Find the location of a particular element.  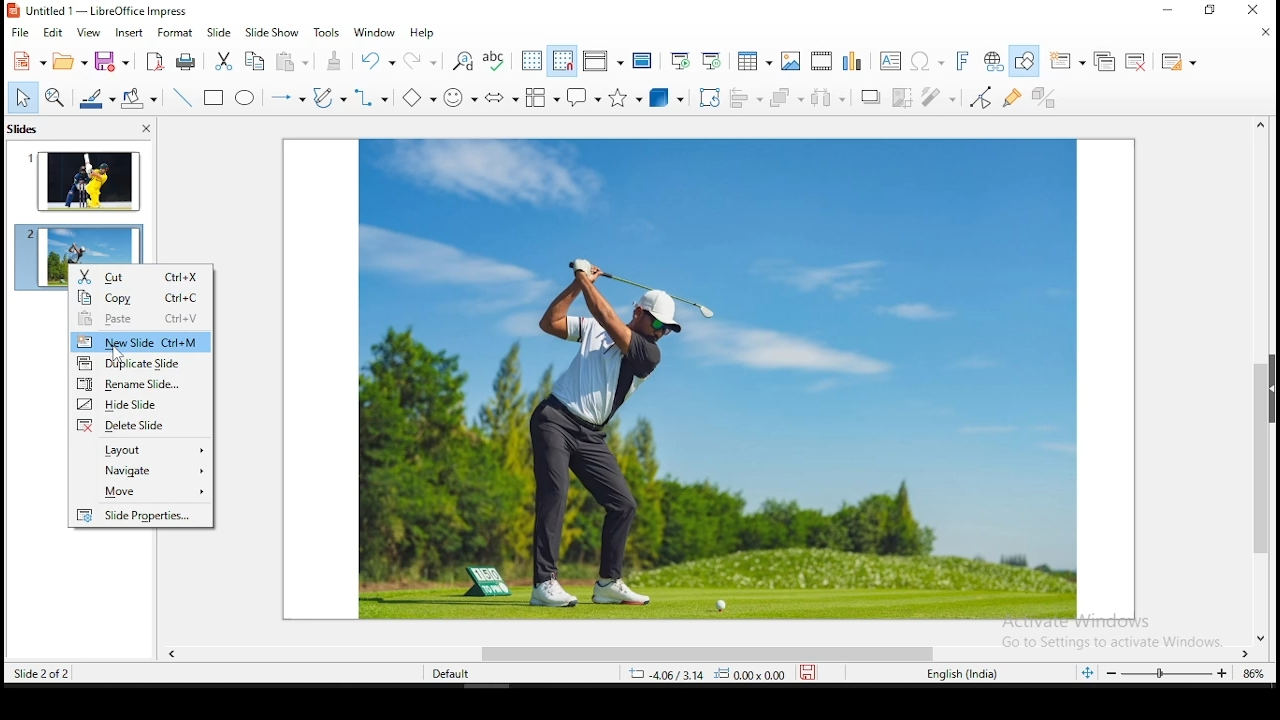

ellipse is located at coordinates (244, 102).